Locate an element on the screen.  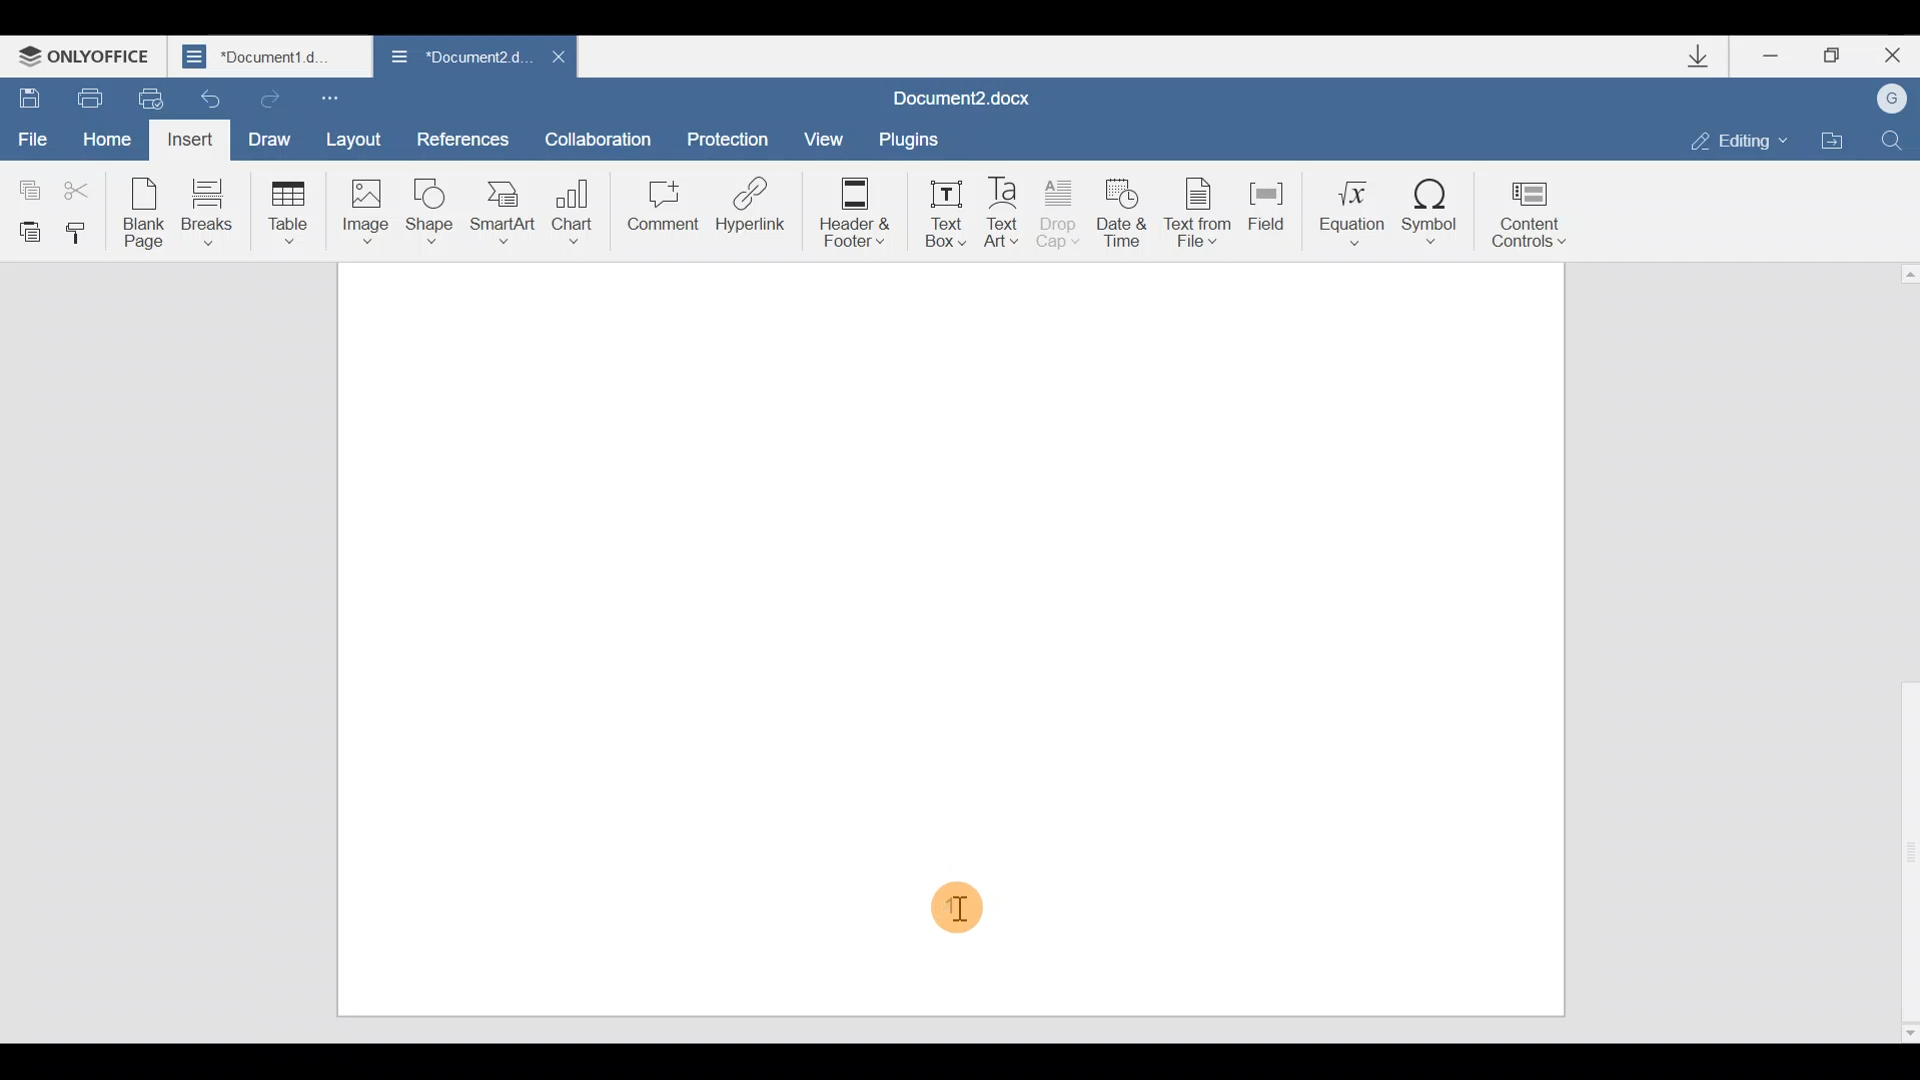
Text from file is located at coordinates (1192, 208).